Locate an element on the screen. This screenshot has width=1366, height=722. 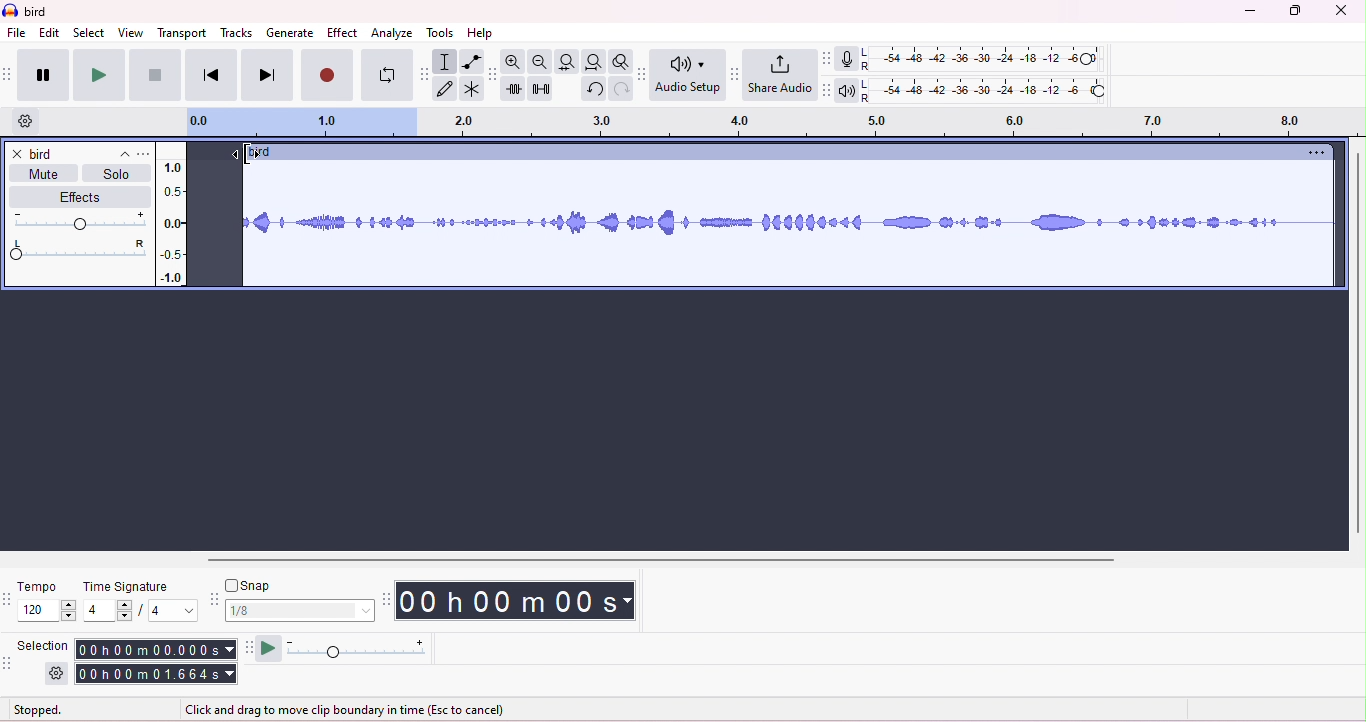
minimize is located at coordinates (1247, 12).